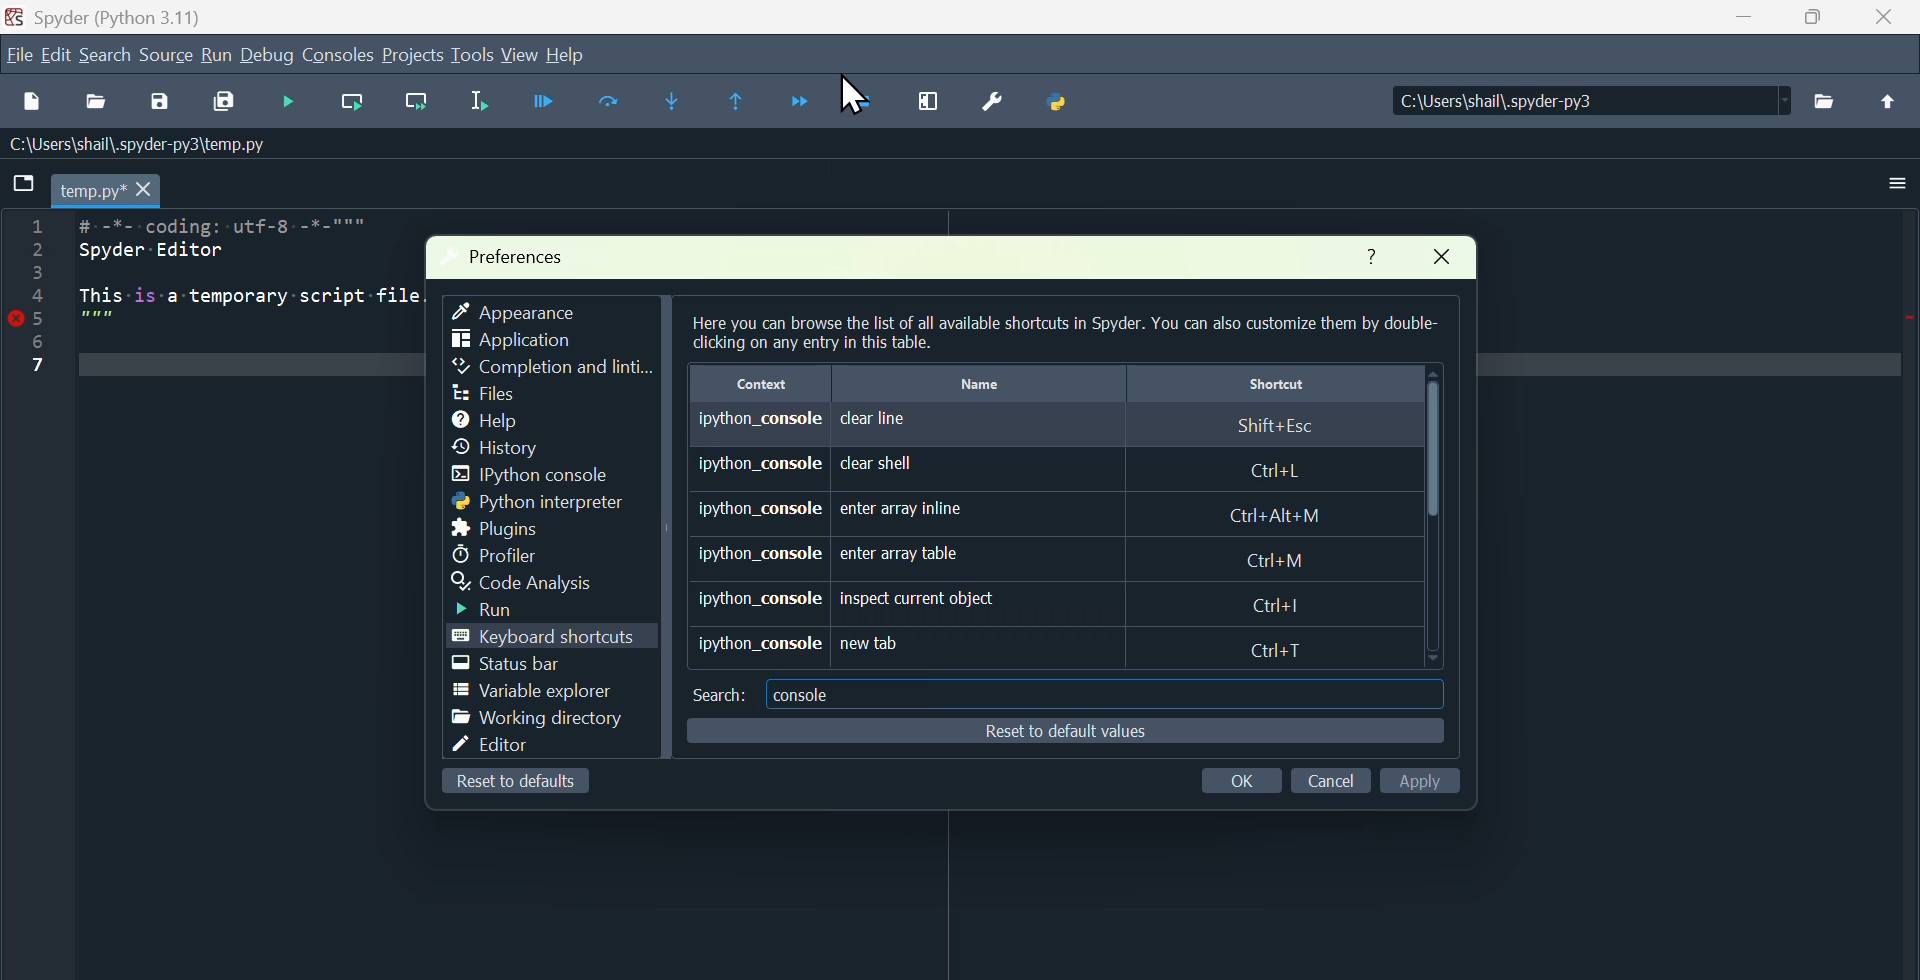 Image resolution: width=1920 pixels, height=980 pixels. What do you see at coordinates (1012, 512) in the screenshot?
I see `Enter array inline` at bounding box center [1012, 512].